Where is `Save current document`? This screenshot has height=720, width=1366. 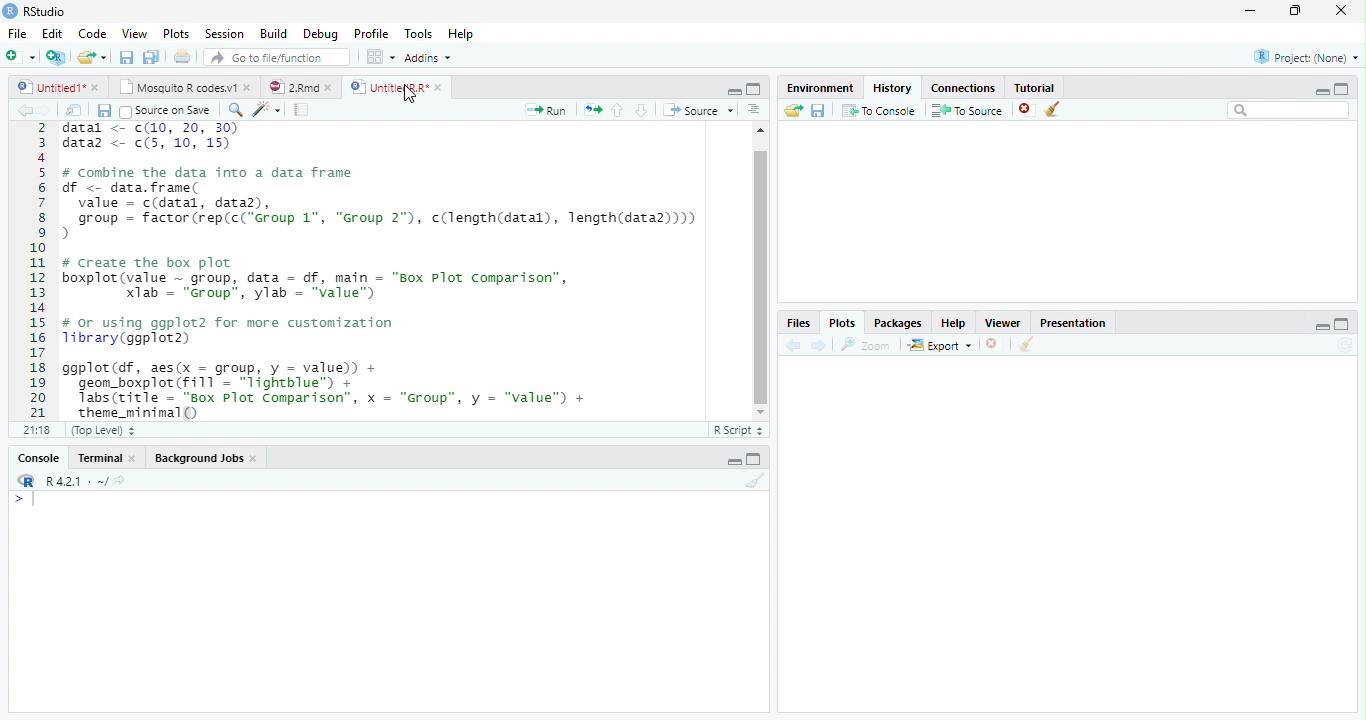 Save current document is located at coordinates (103, 110).